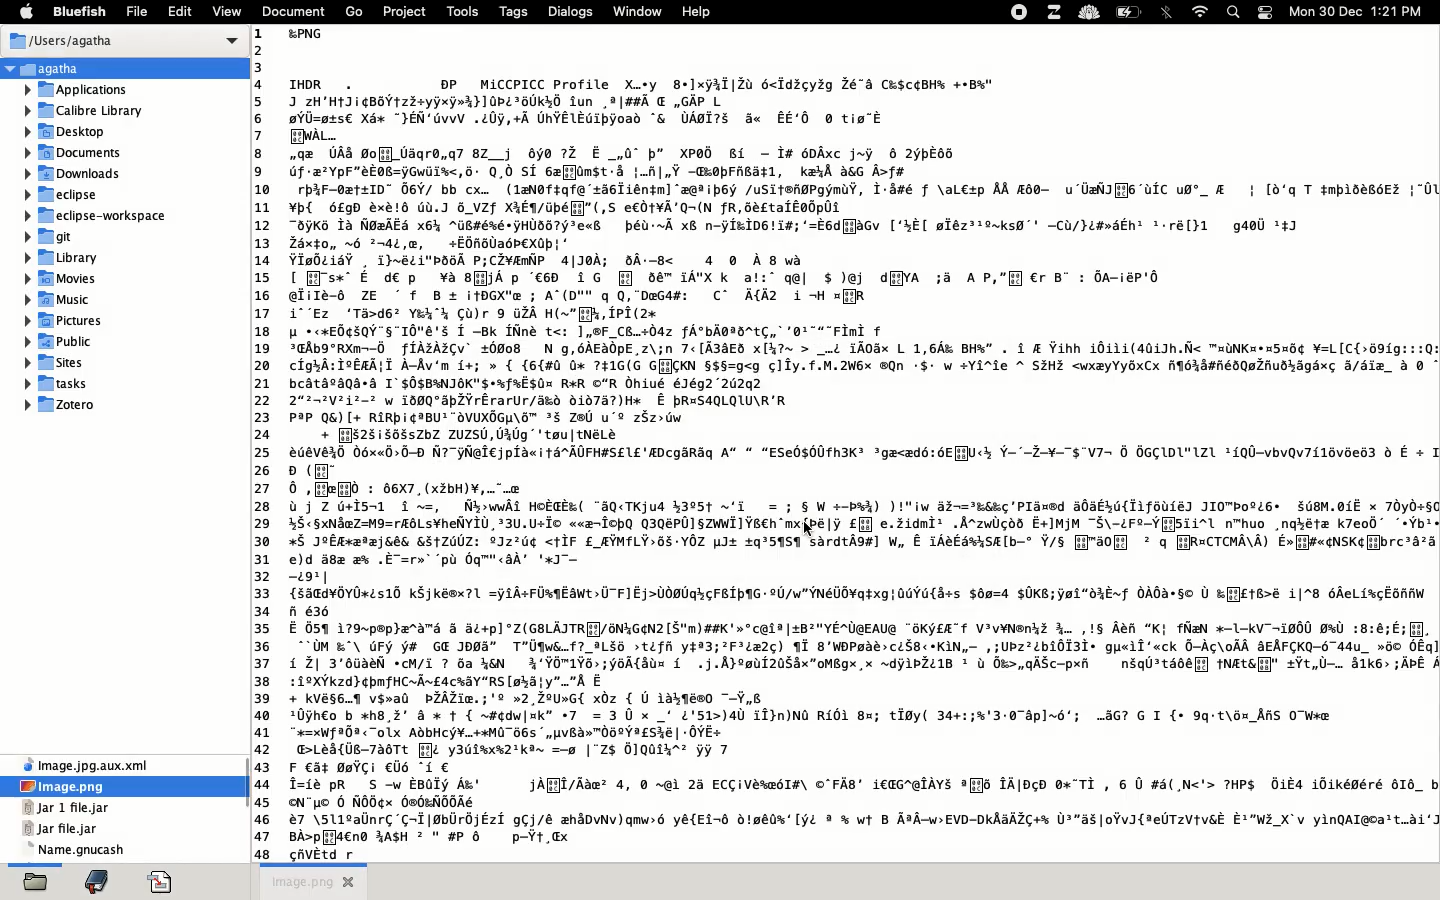 This screenshot has width=1440, height=900. I want to click on document , so click(299, 12).